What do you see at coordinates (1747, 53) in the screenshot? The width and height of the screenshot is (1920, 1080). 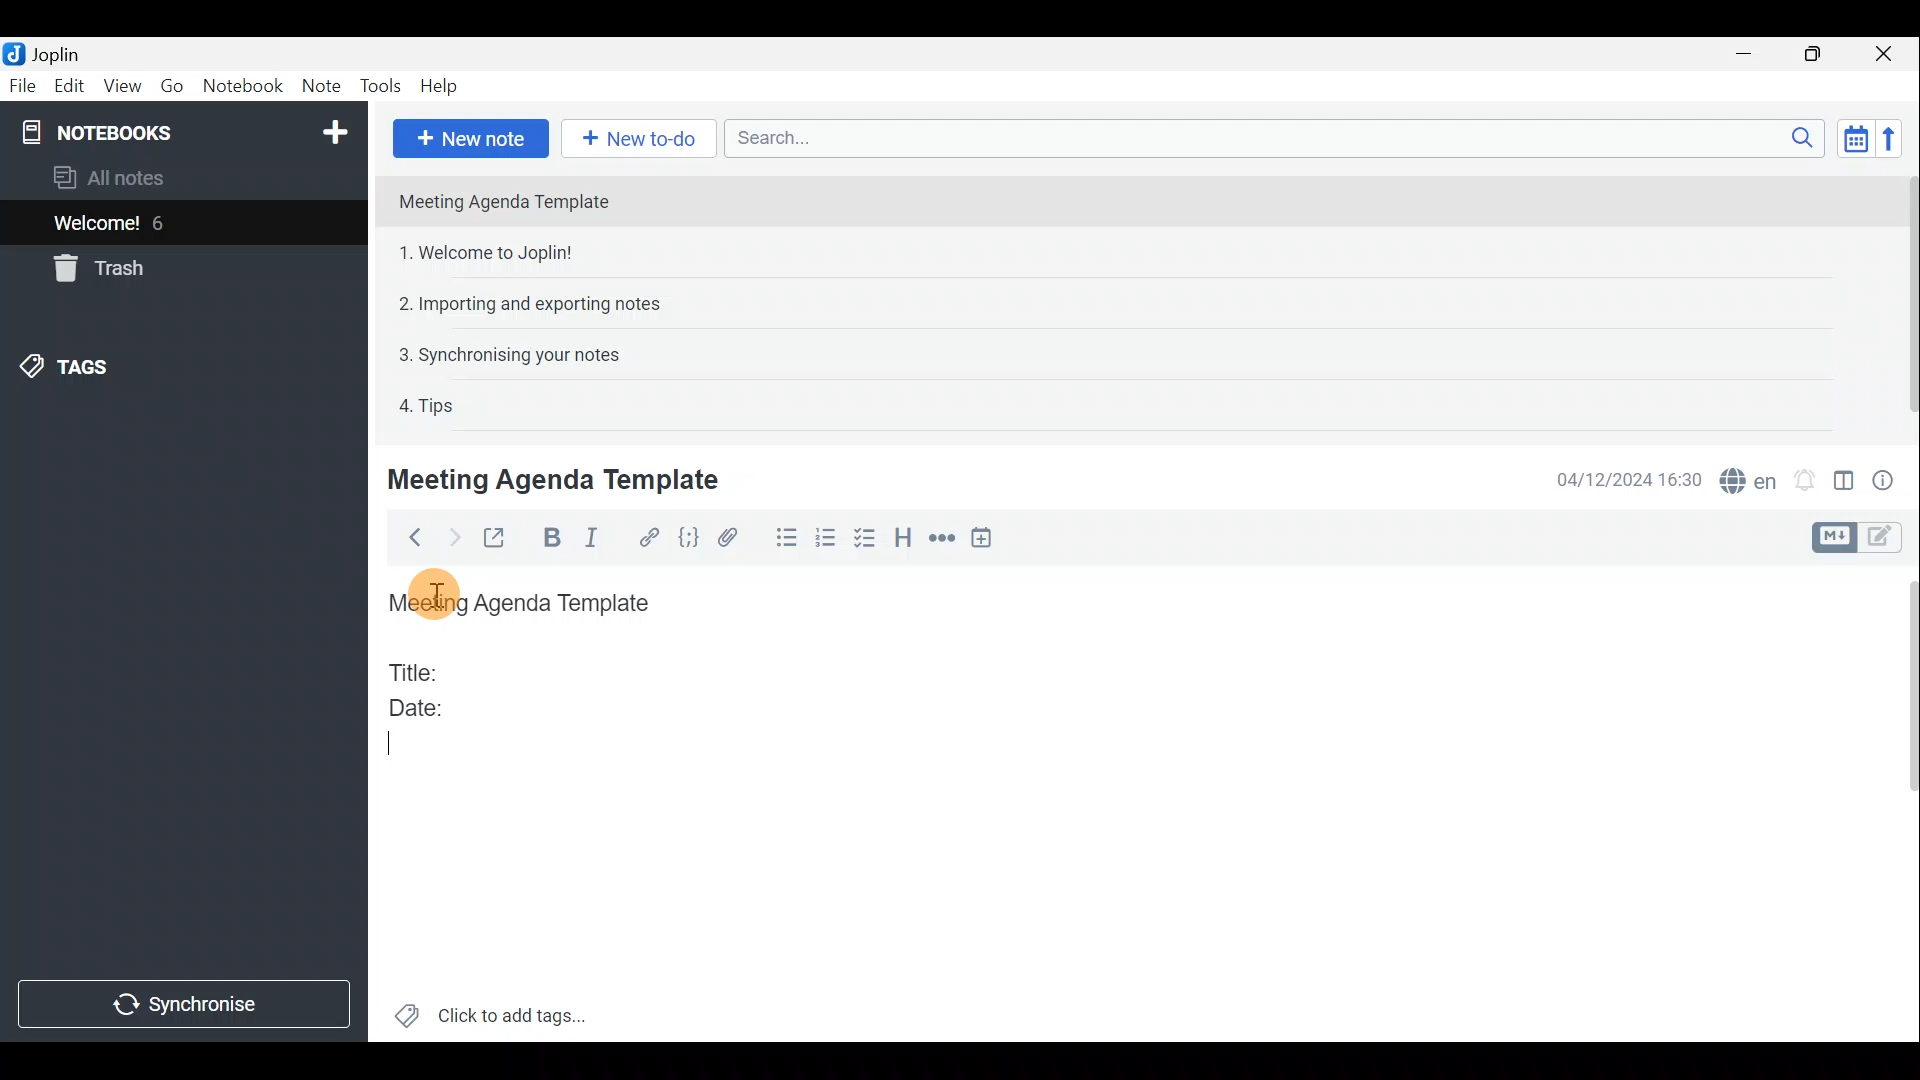 I see `Minimise` at bounding box center [1747, 53].